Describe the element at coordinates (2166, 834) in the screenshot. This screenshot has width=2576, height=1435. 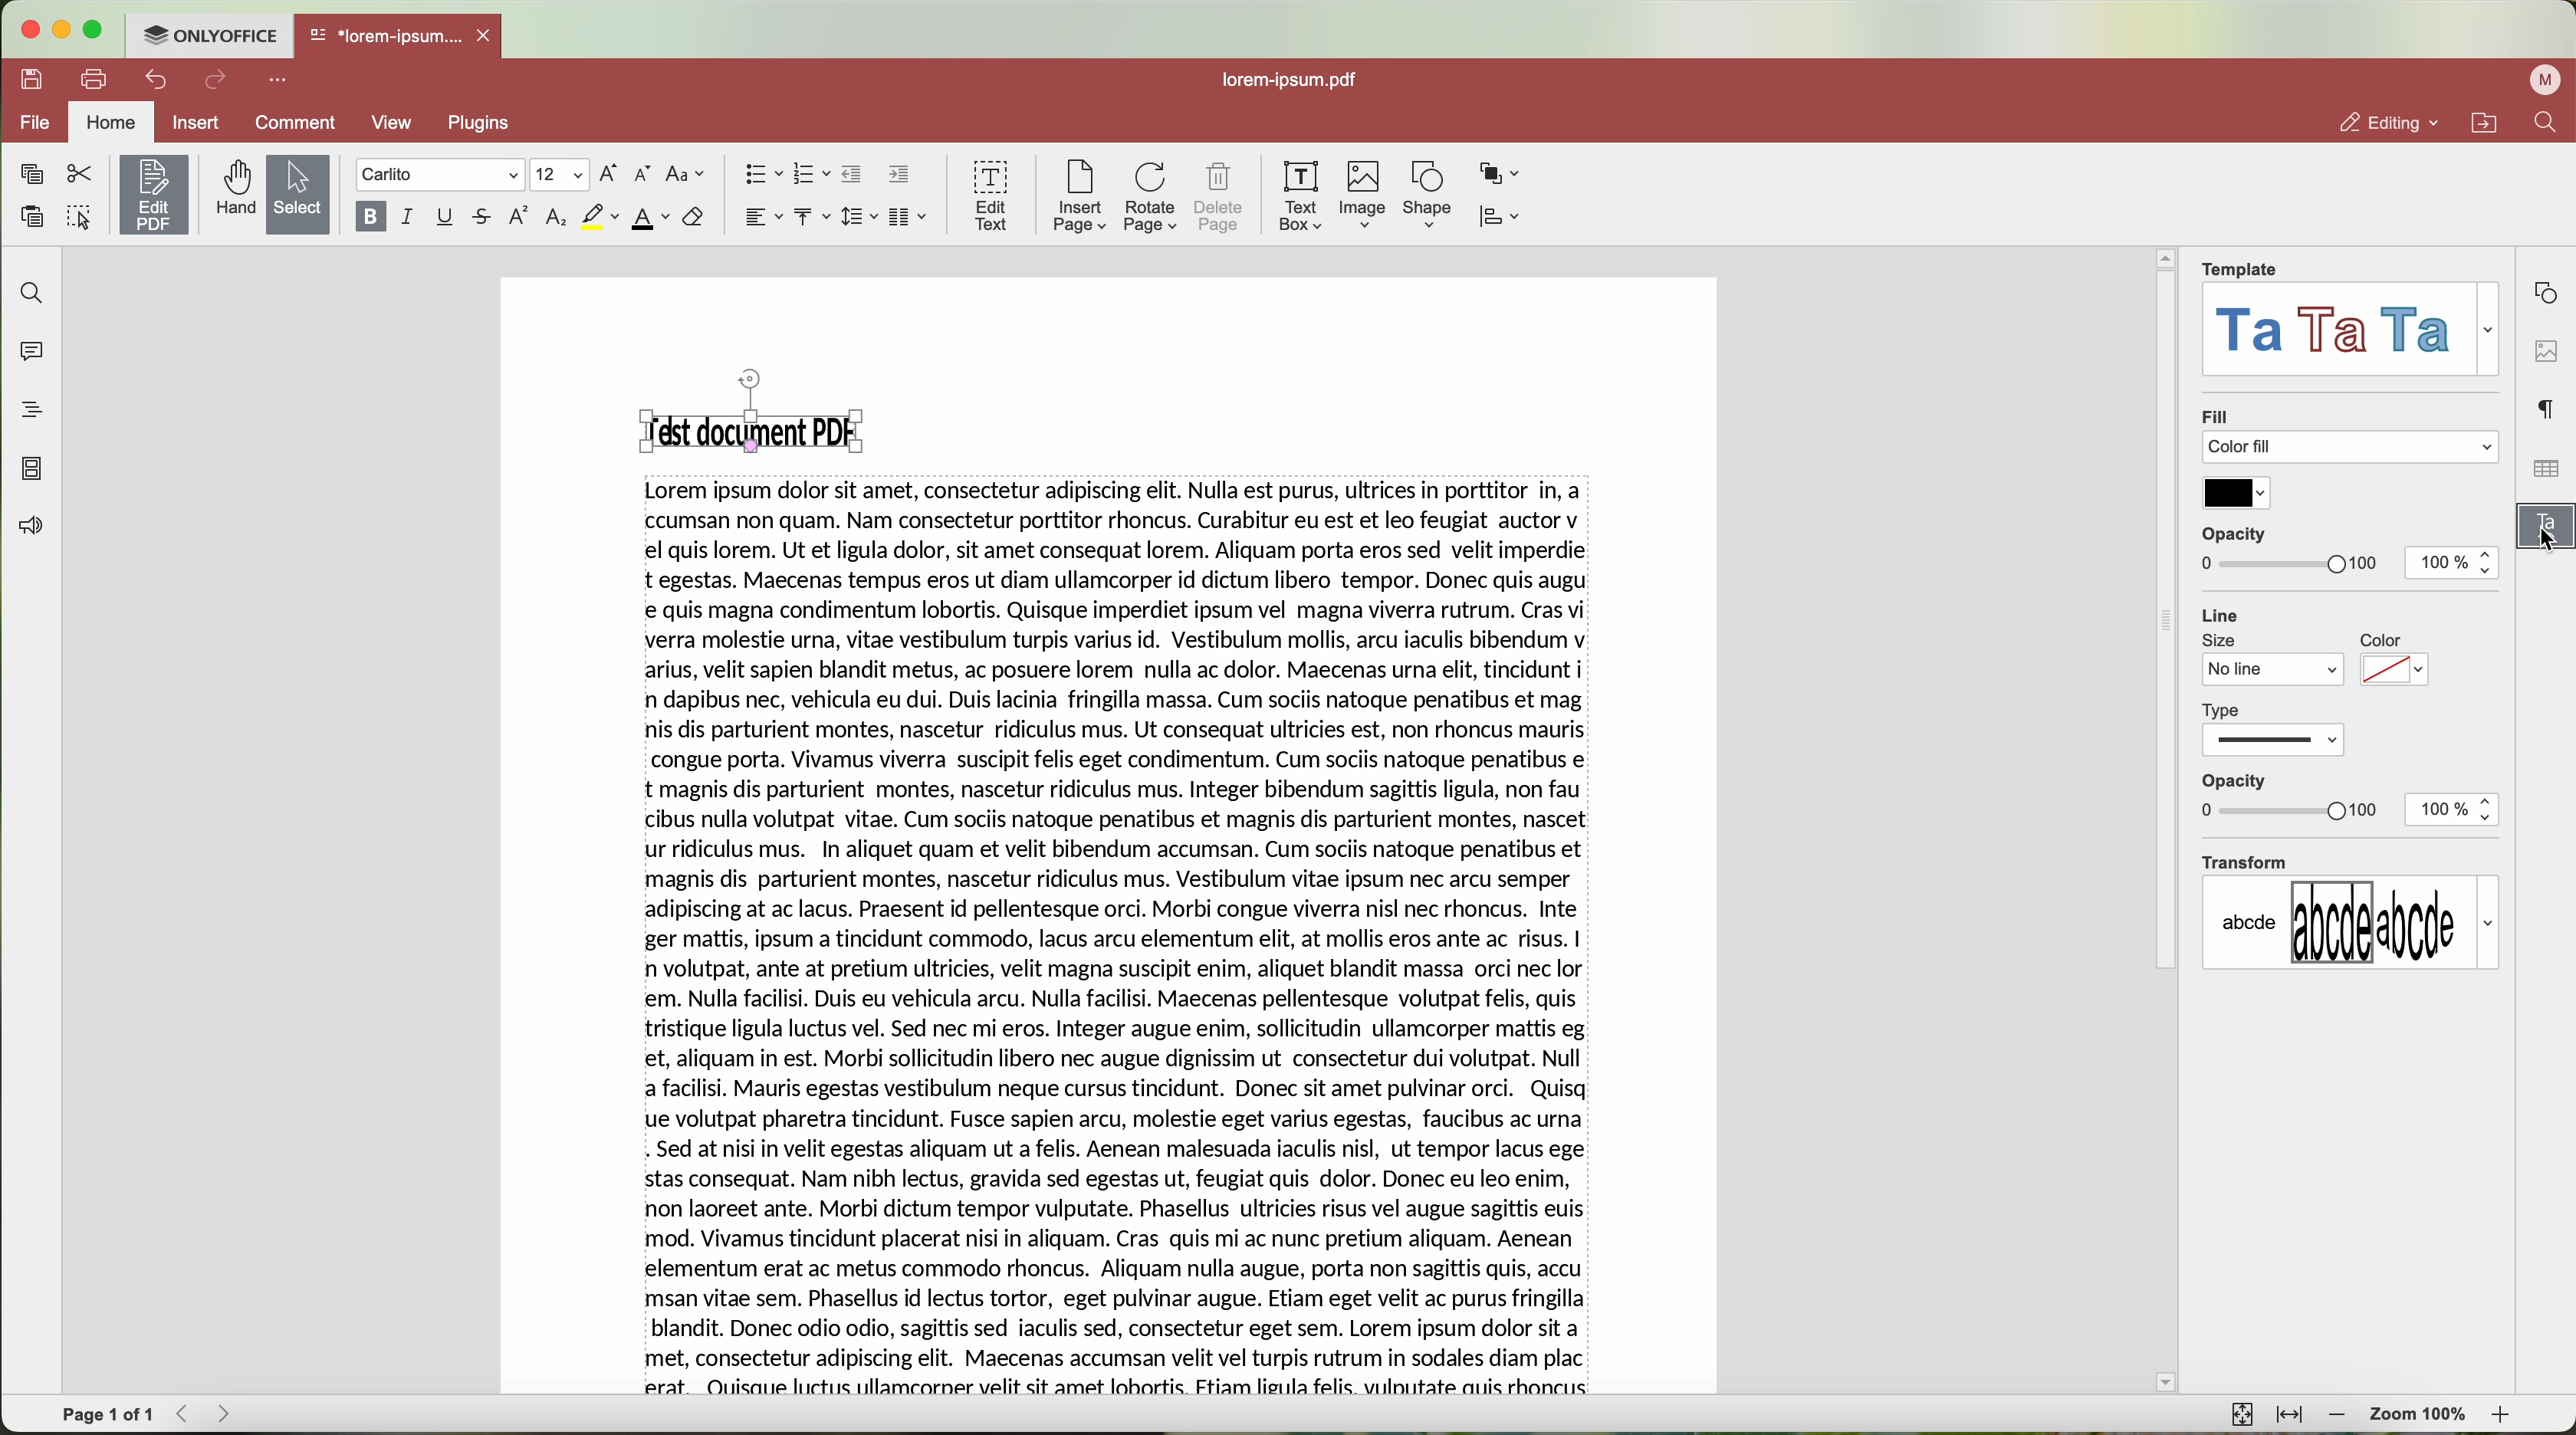
I see `scrollbar` at that location.